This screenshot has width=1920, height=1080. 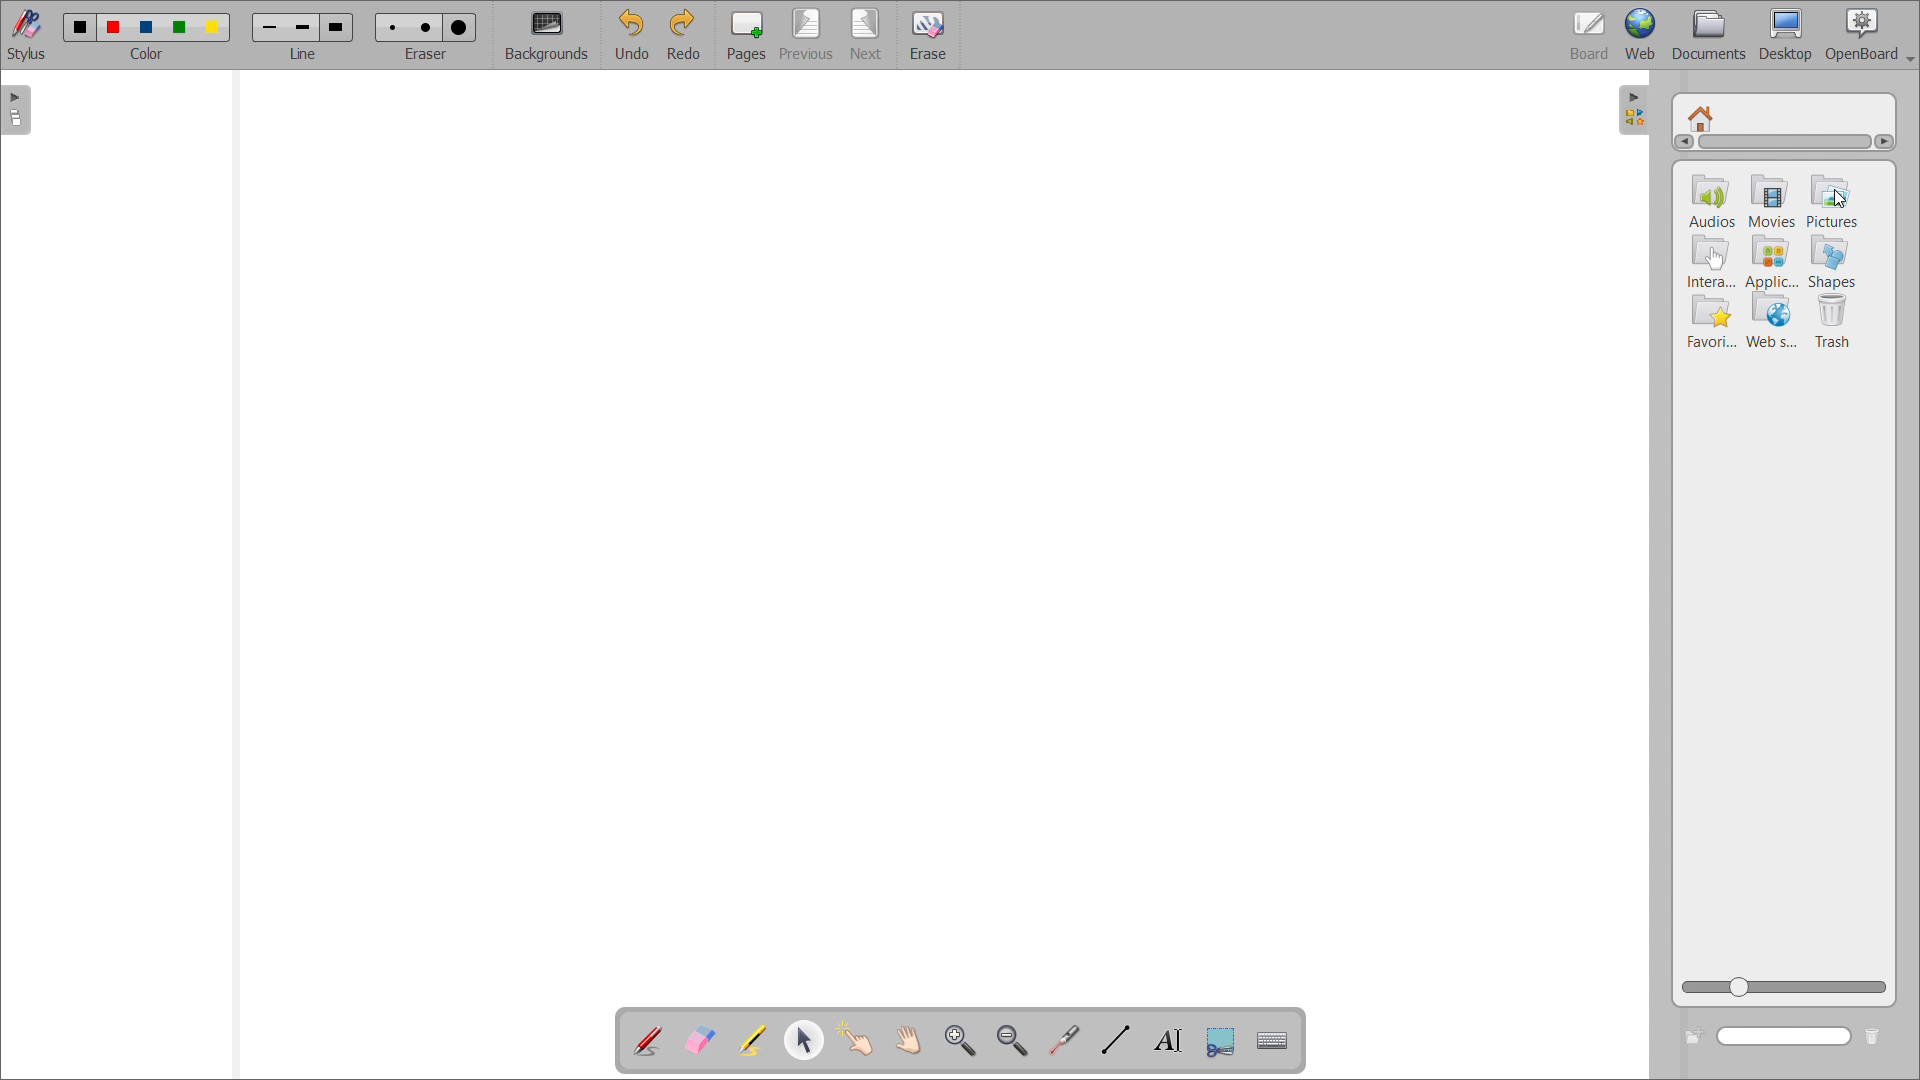 What do you see at coordinates (867, 33) in the screenshot?
I see `next page` at bounding box center [867, 33].